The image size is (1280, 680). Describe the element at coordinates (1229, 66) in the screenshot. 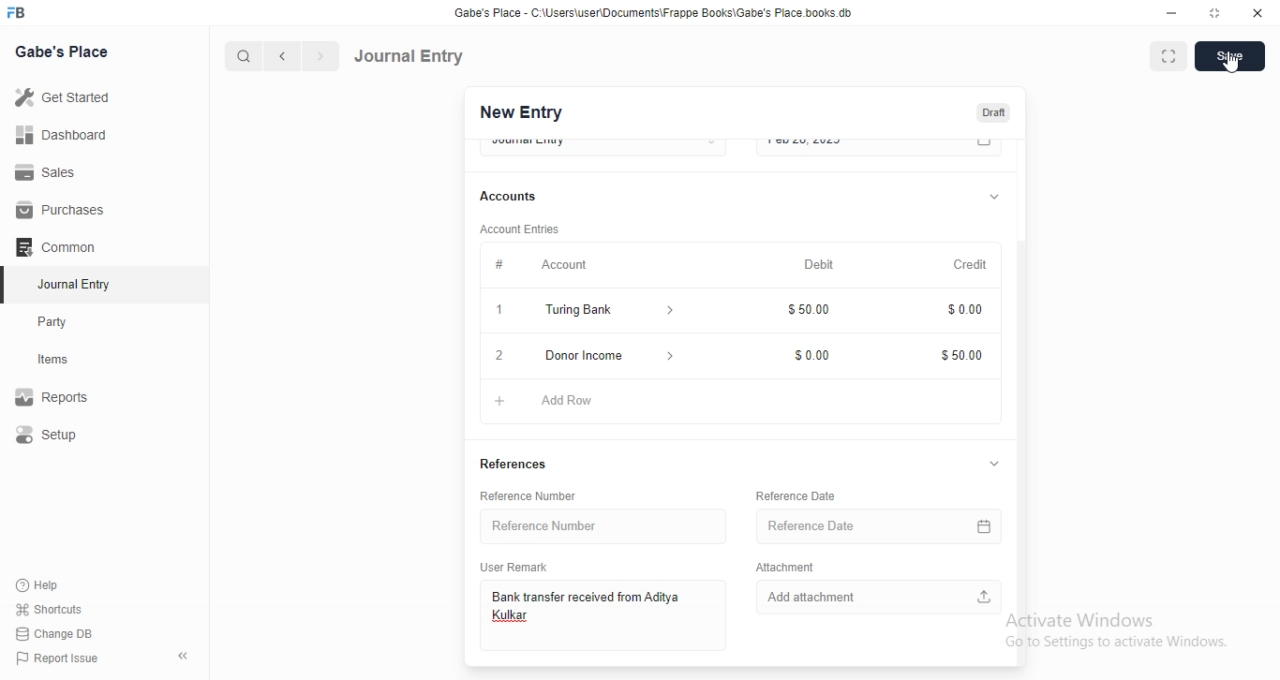

I see `cursor` at that location.